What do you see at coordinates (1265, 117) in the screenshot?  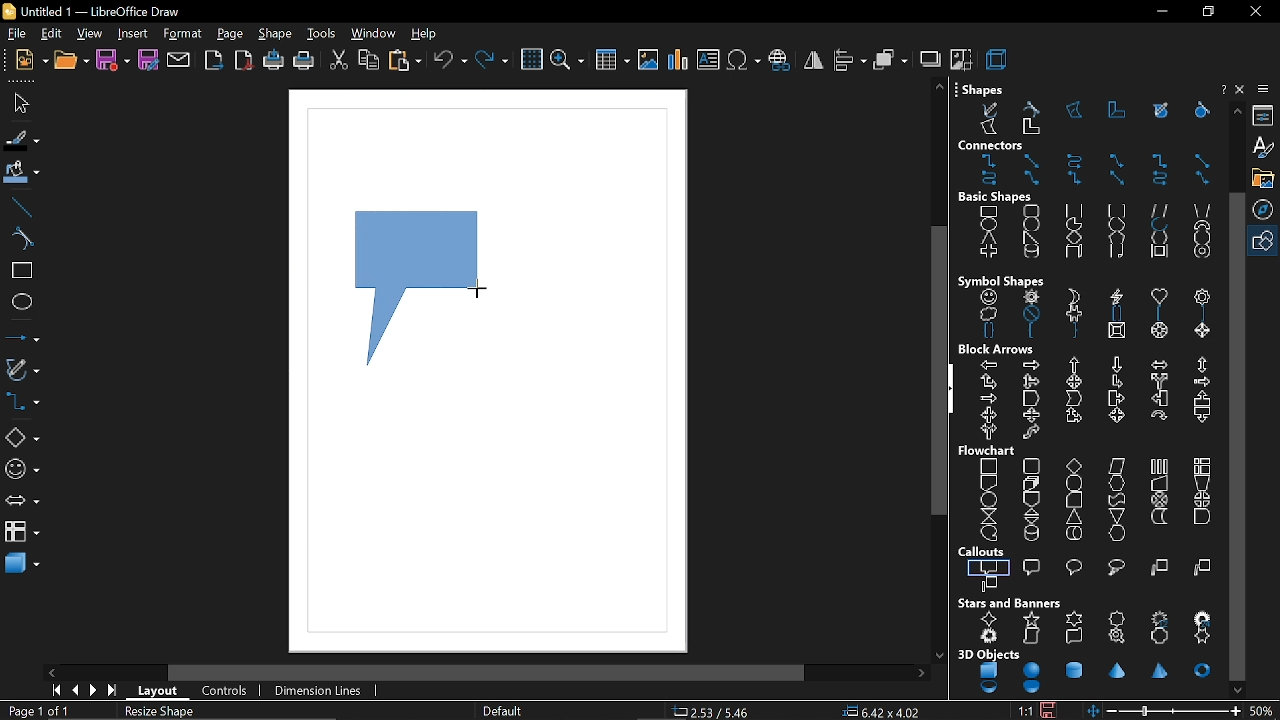 I see `properties ` at bounding box center [1265, 117].